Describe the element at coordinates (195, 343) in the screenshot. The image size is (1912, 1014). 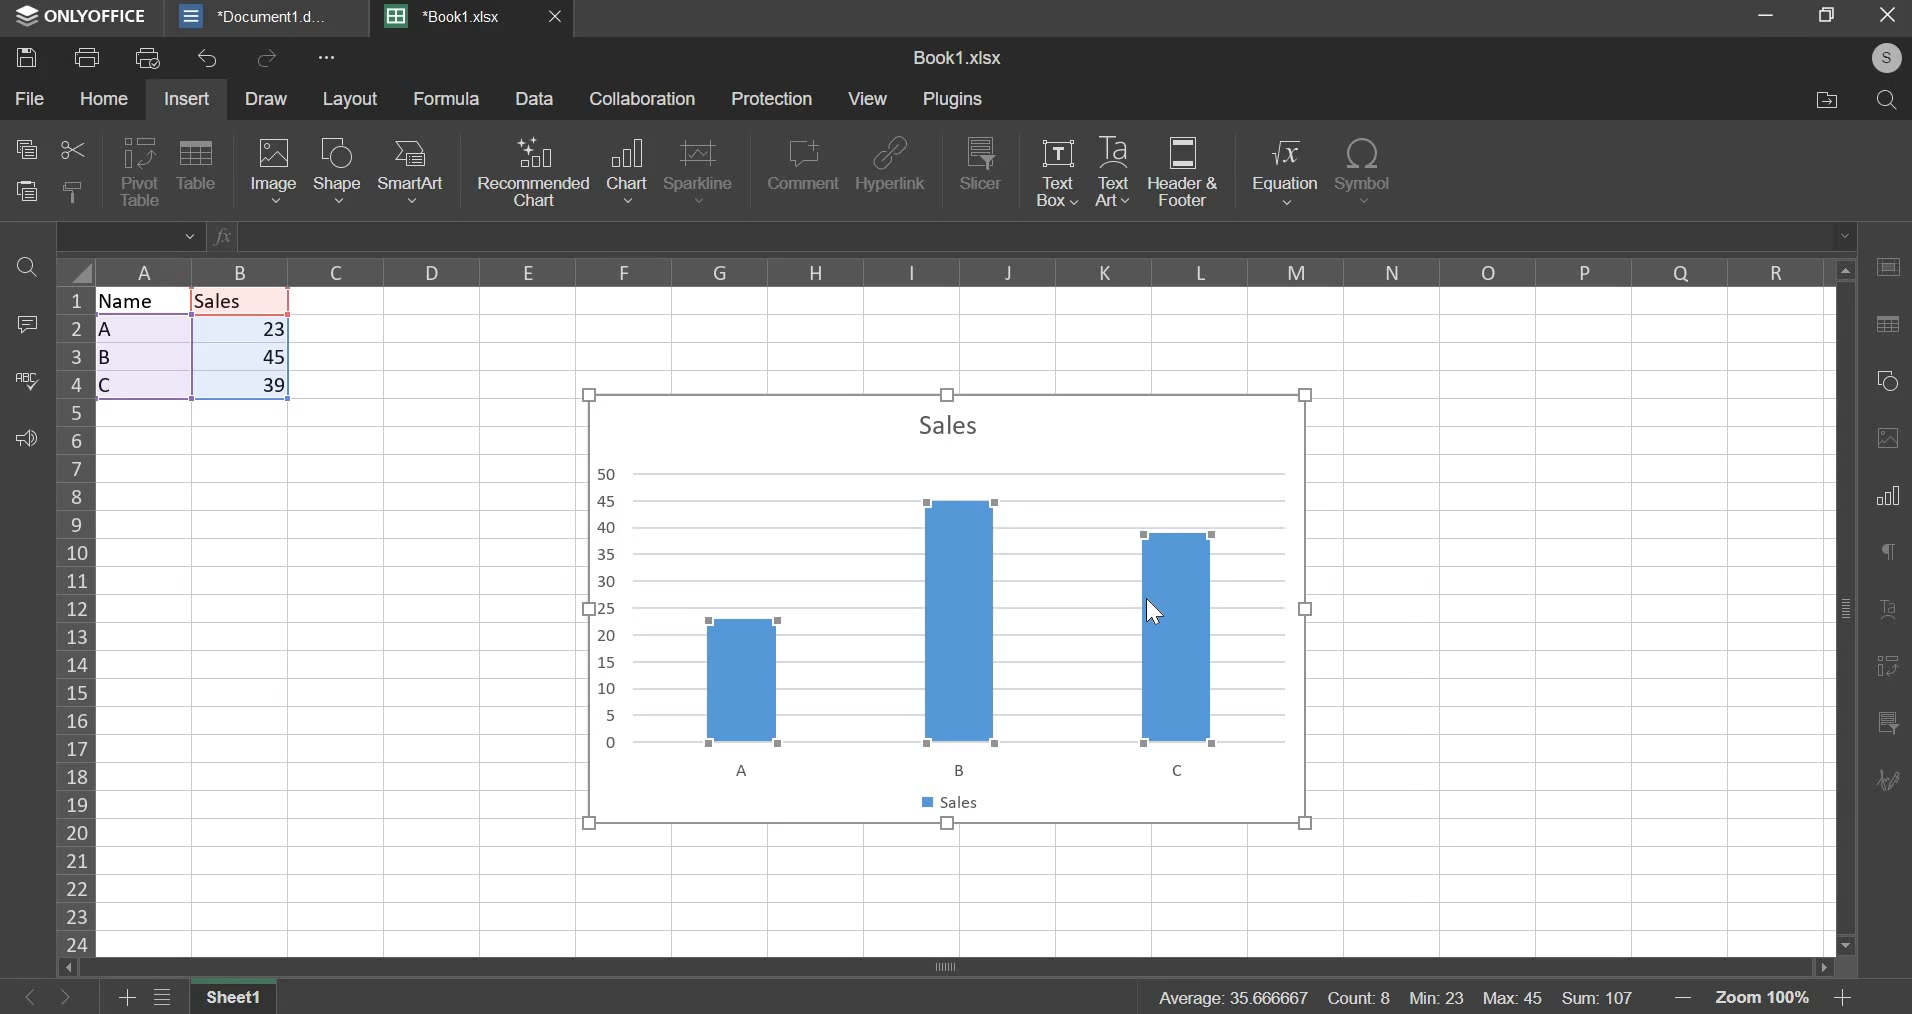
I see `data` at that location.